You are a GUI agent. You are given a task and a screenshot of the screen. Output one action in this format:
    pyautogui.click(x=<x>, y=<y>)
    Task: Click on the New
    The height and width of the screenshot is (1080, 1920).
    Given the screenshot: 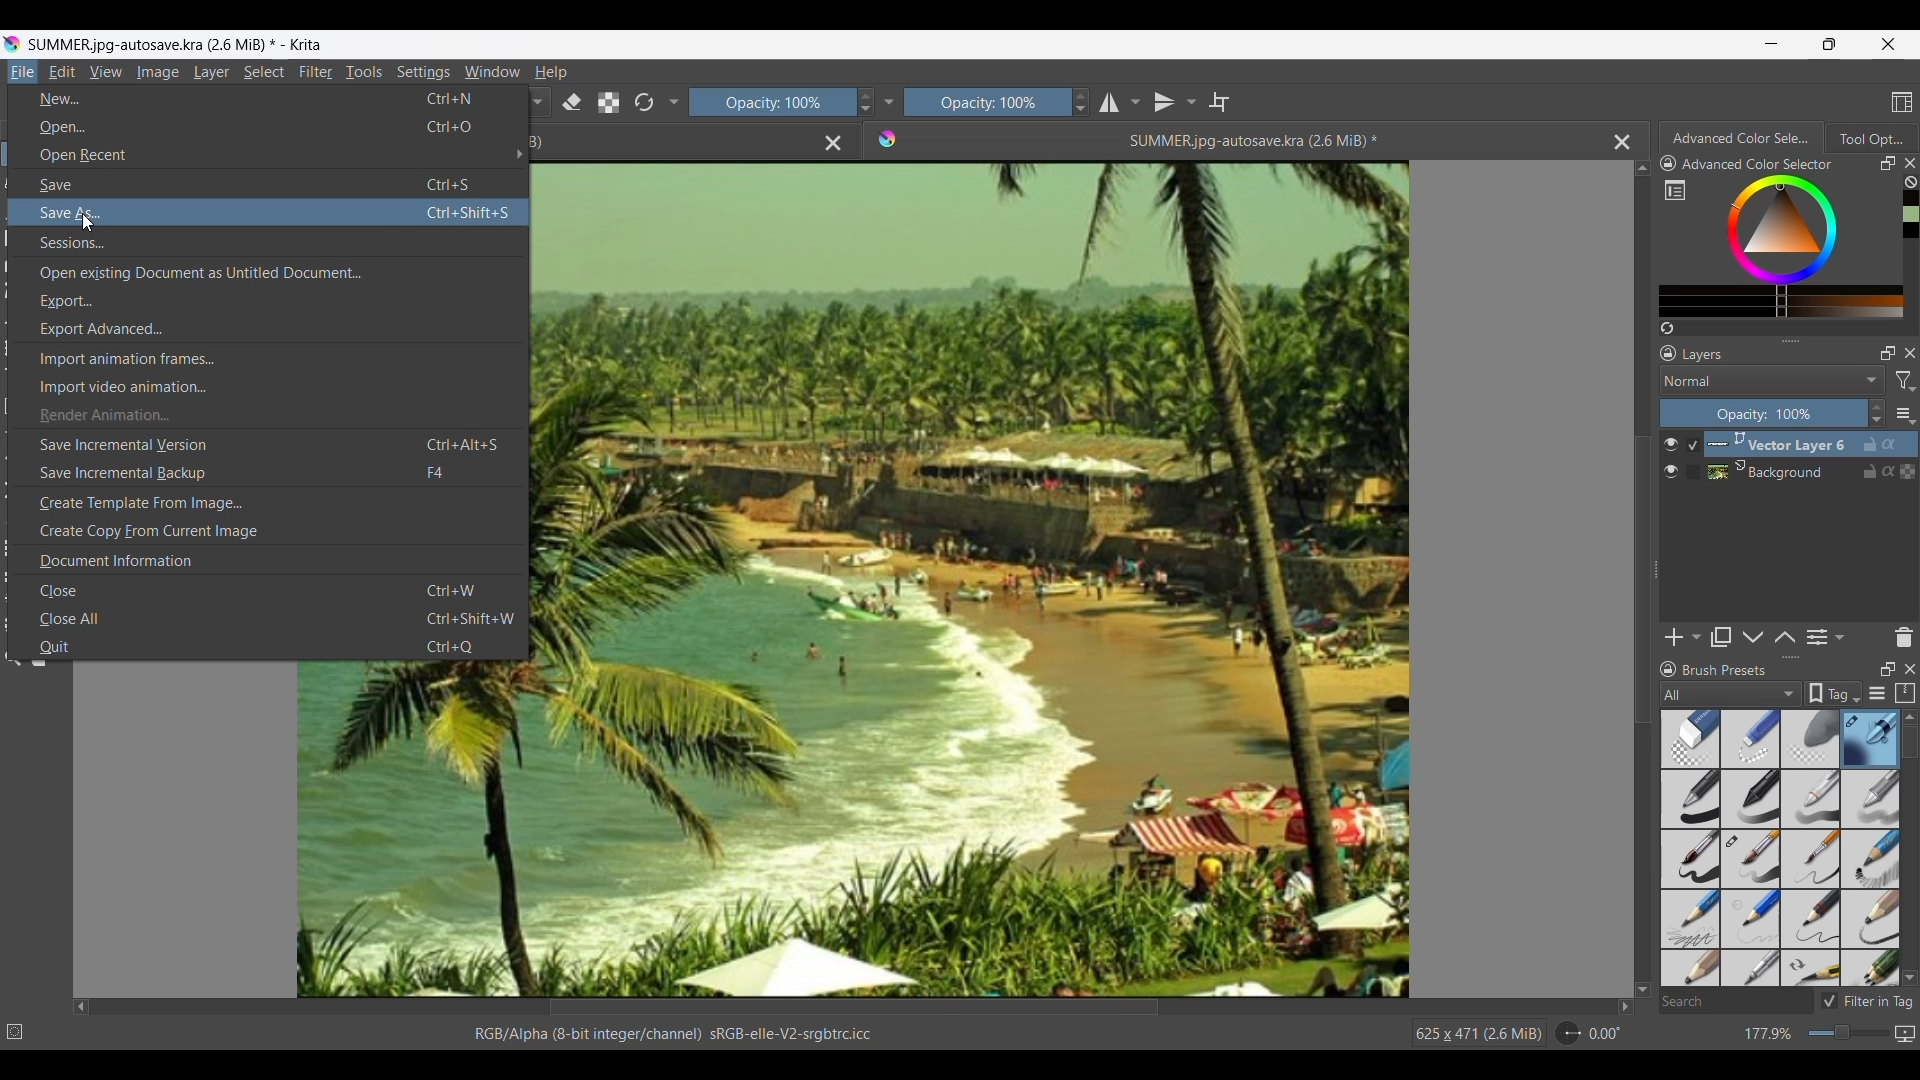 What is the action you would take?
    pyautogui.click(x=269, y=99)
    